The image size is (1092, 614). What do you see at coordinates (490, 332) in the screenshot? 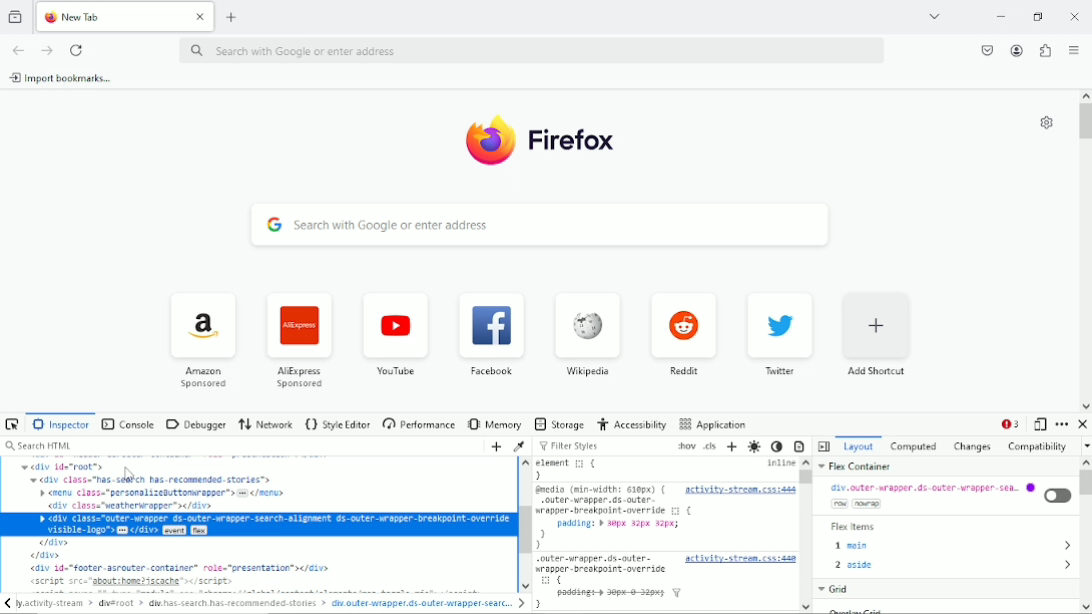
I see `Facebook` at bounding box center [490, 332].